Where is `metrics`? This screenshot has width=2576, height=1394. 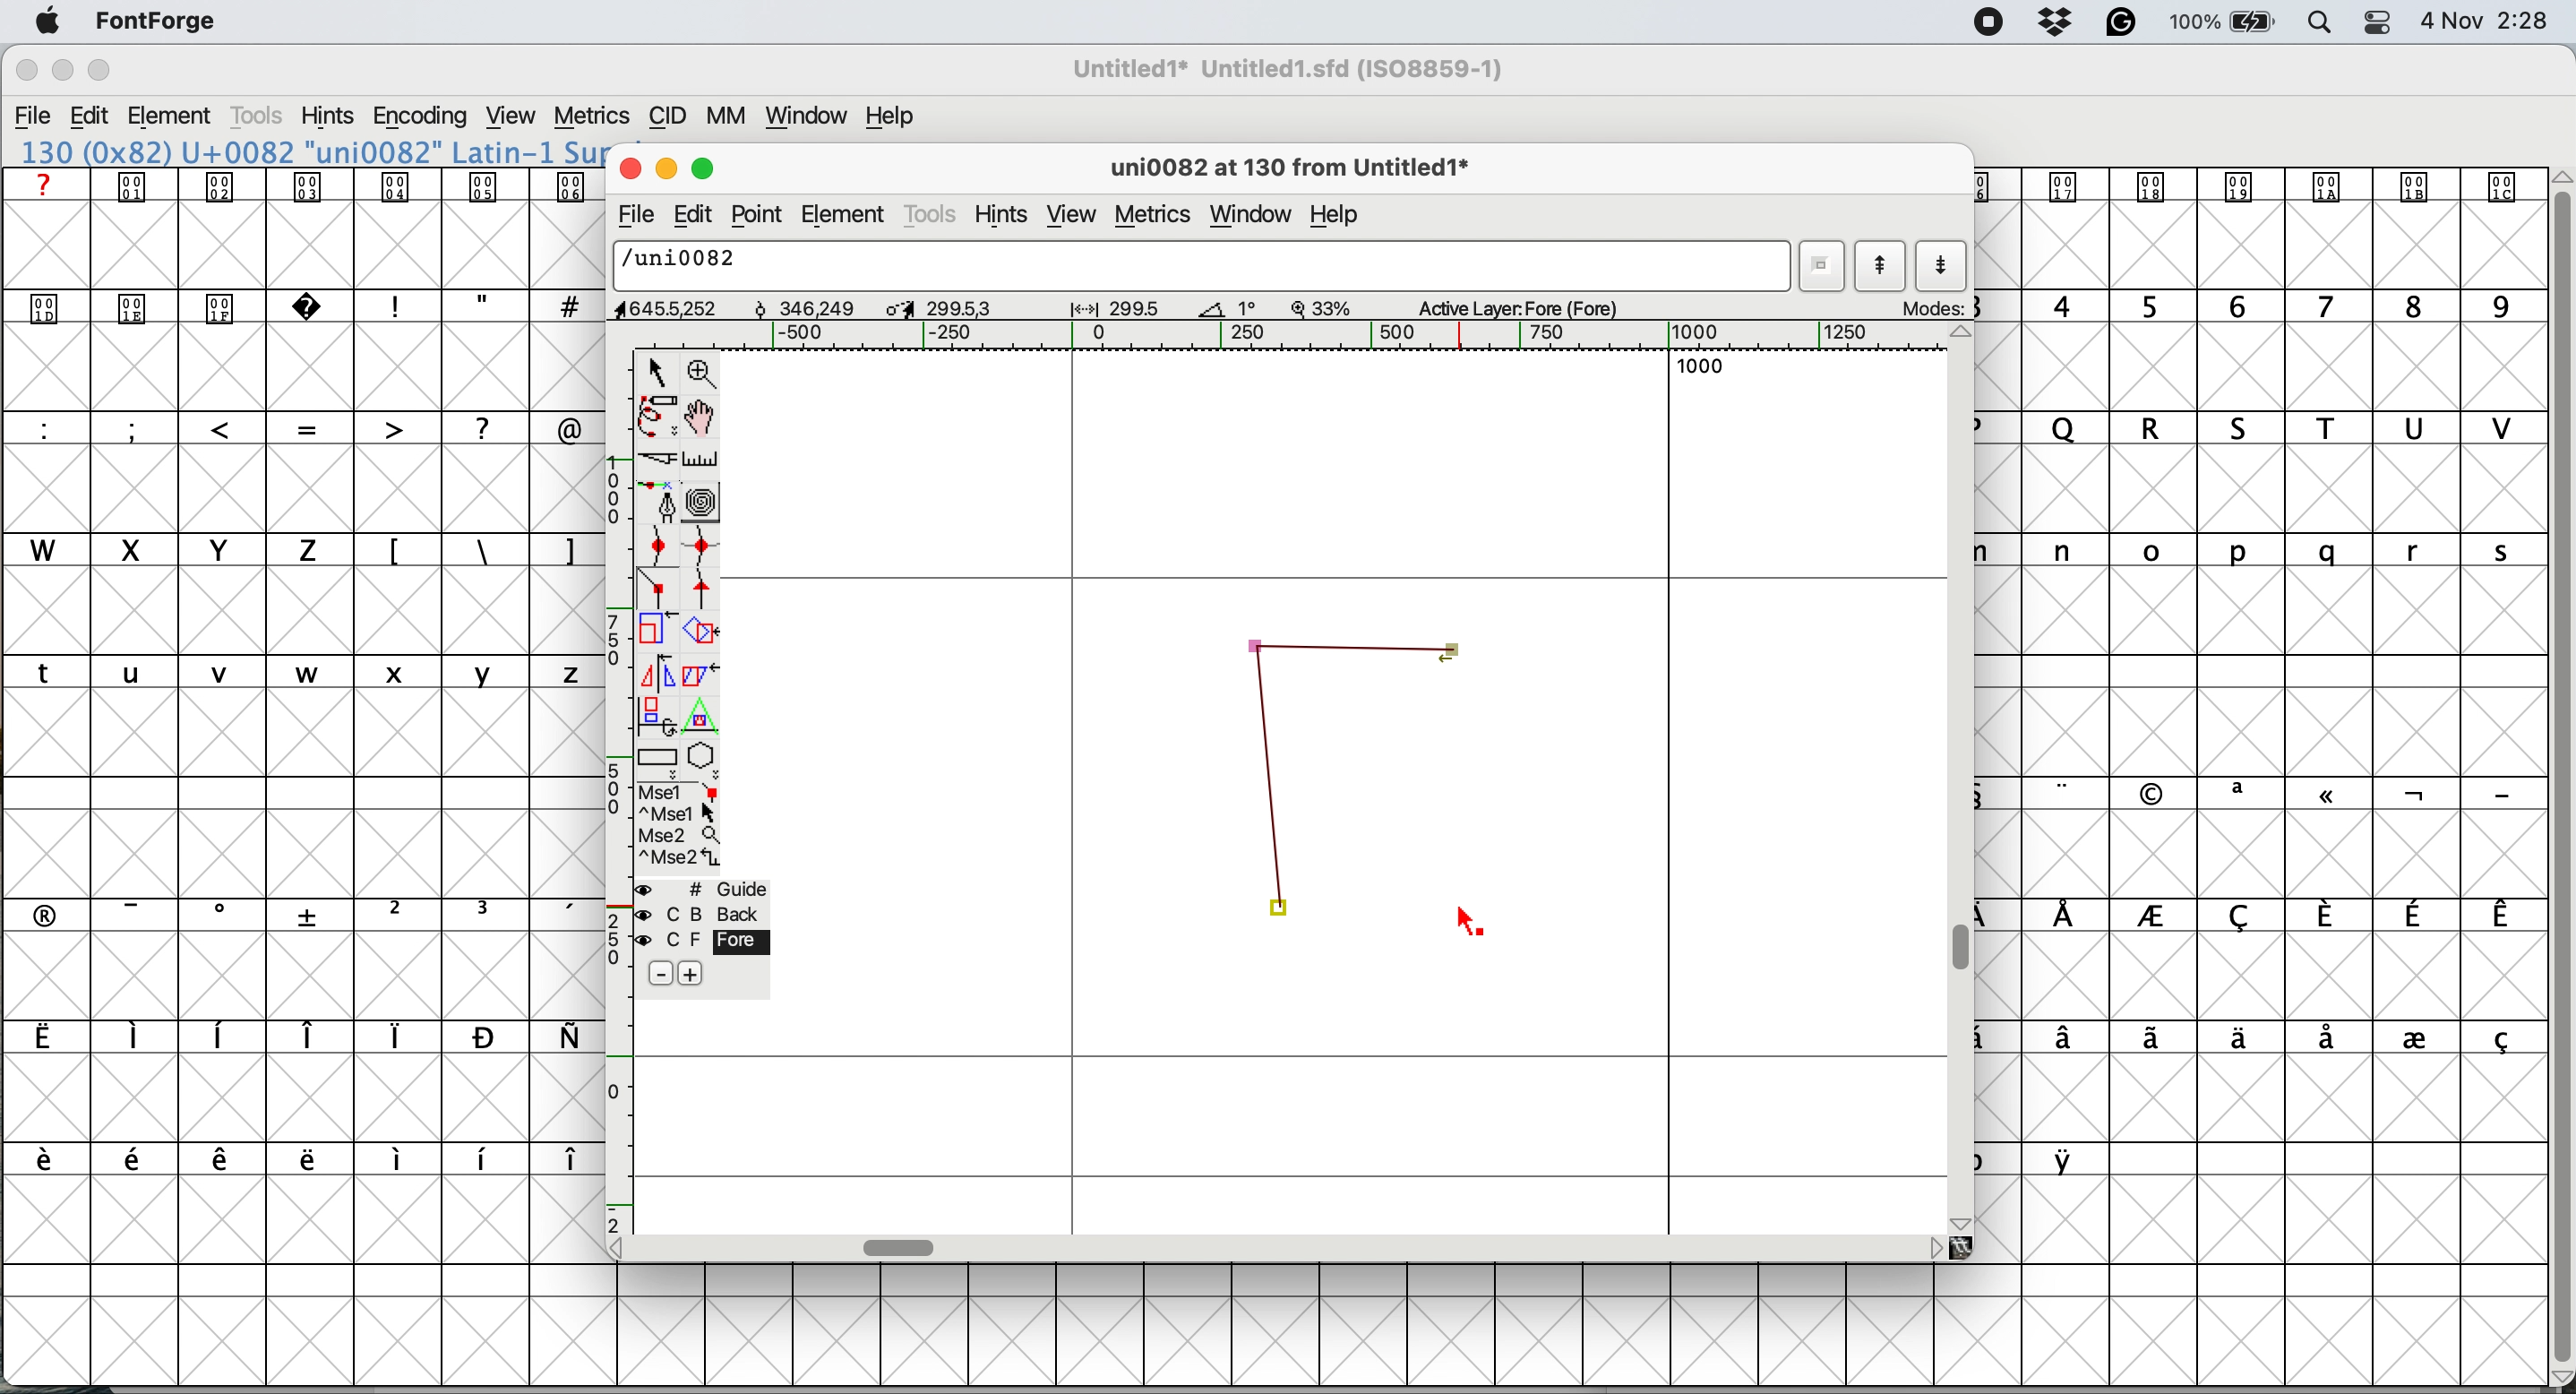
metrics is located at coordinates (591, 117).